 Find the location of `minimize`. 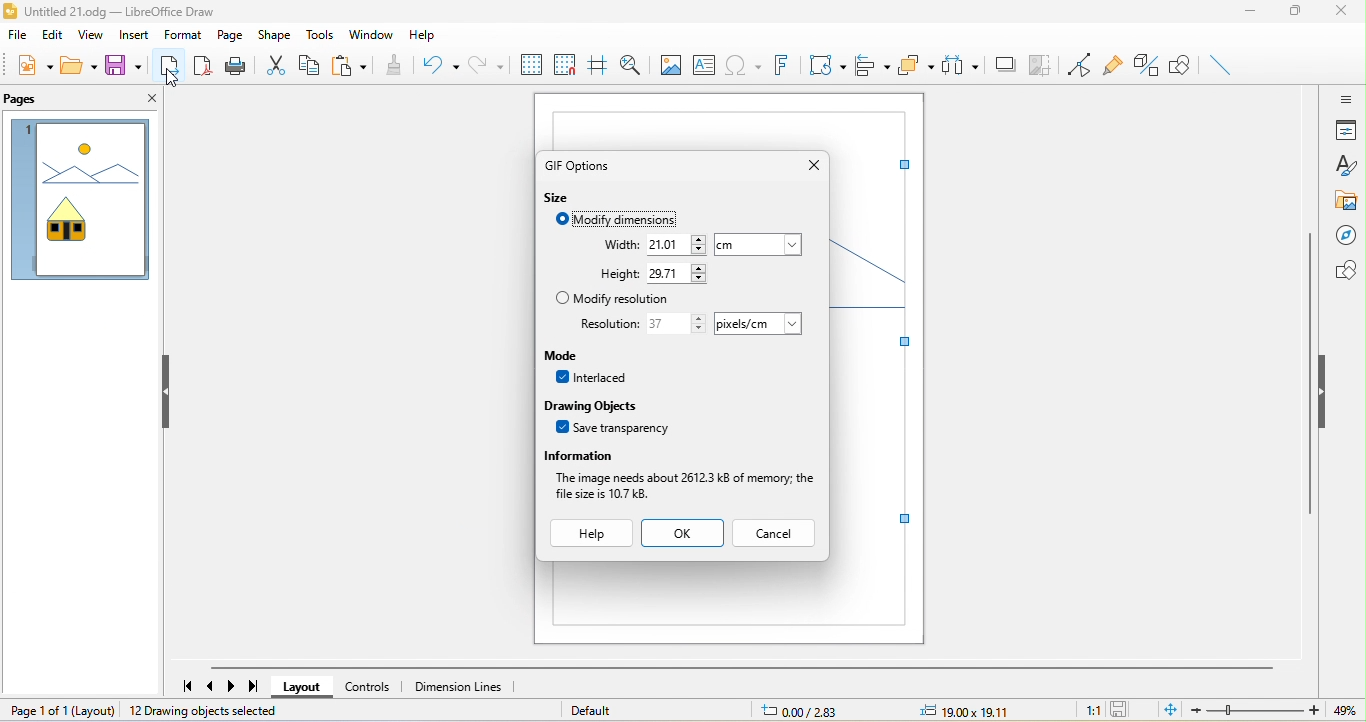

minimize is located at coordinates (1247, 15).